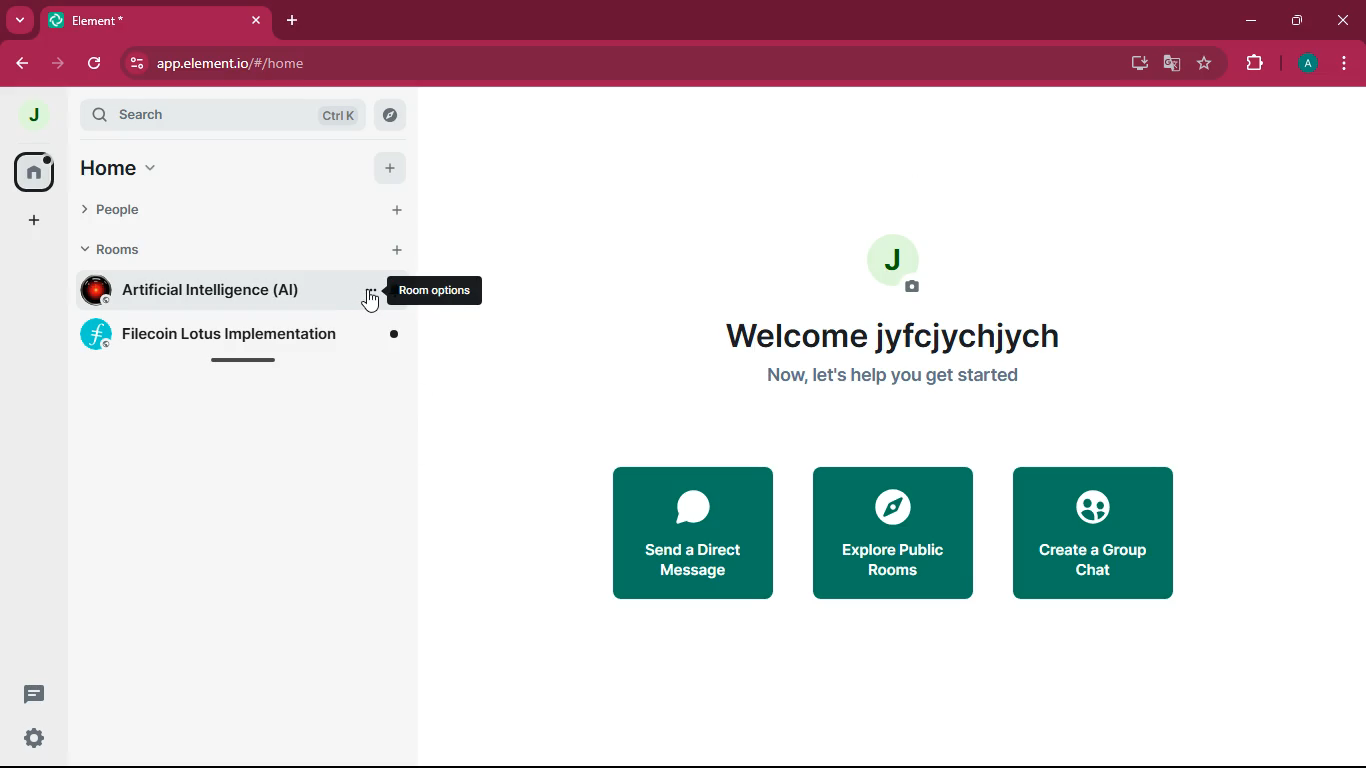 This screenshot has height=768, width=1366. I want to click on search, so click(390, 116).